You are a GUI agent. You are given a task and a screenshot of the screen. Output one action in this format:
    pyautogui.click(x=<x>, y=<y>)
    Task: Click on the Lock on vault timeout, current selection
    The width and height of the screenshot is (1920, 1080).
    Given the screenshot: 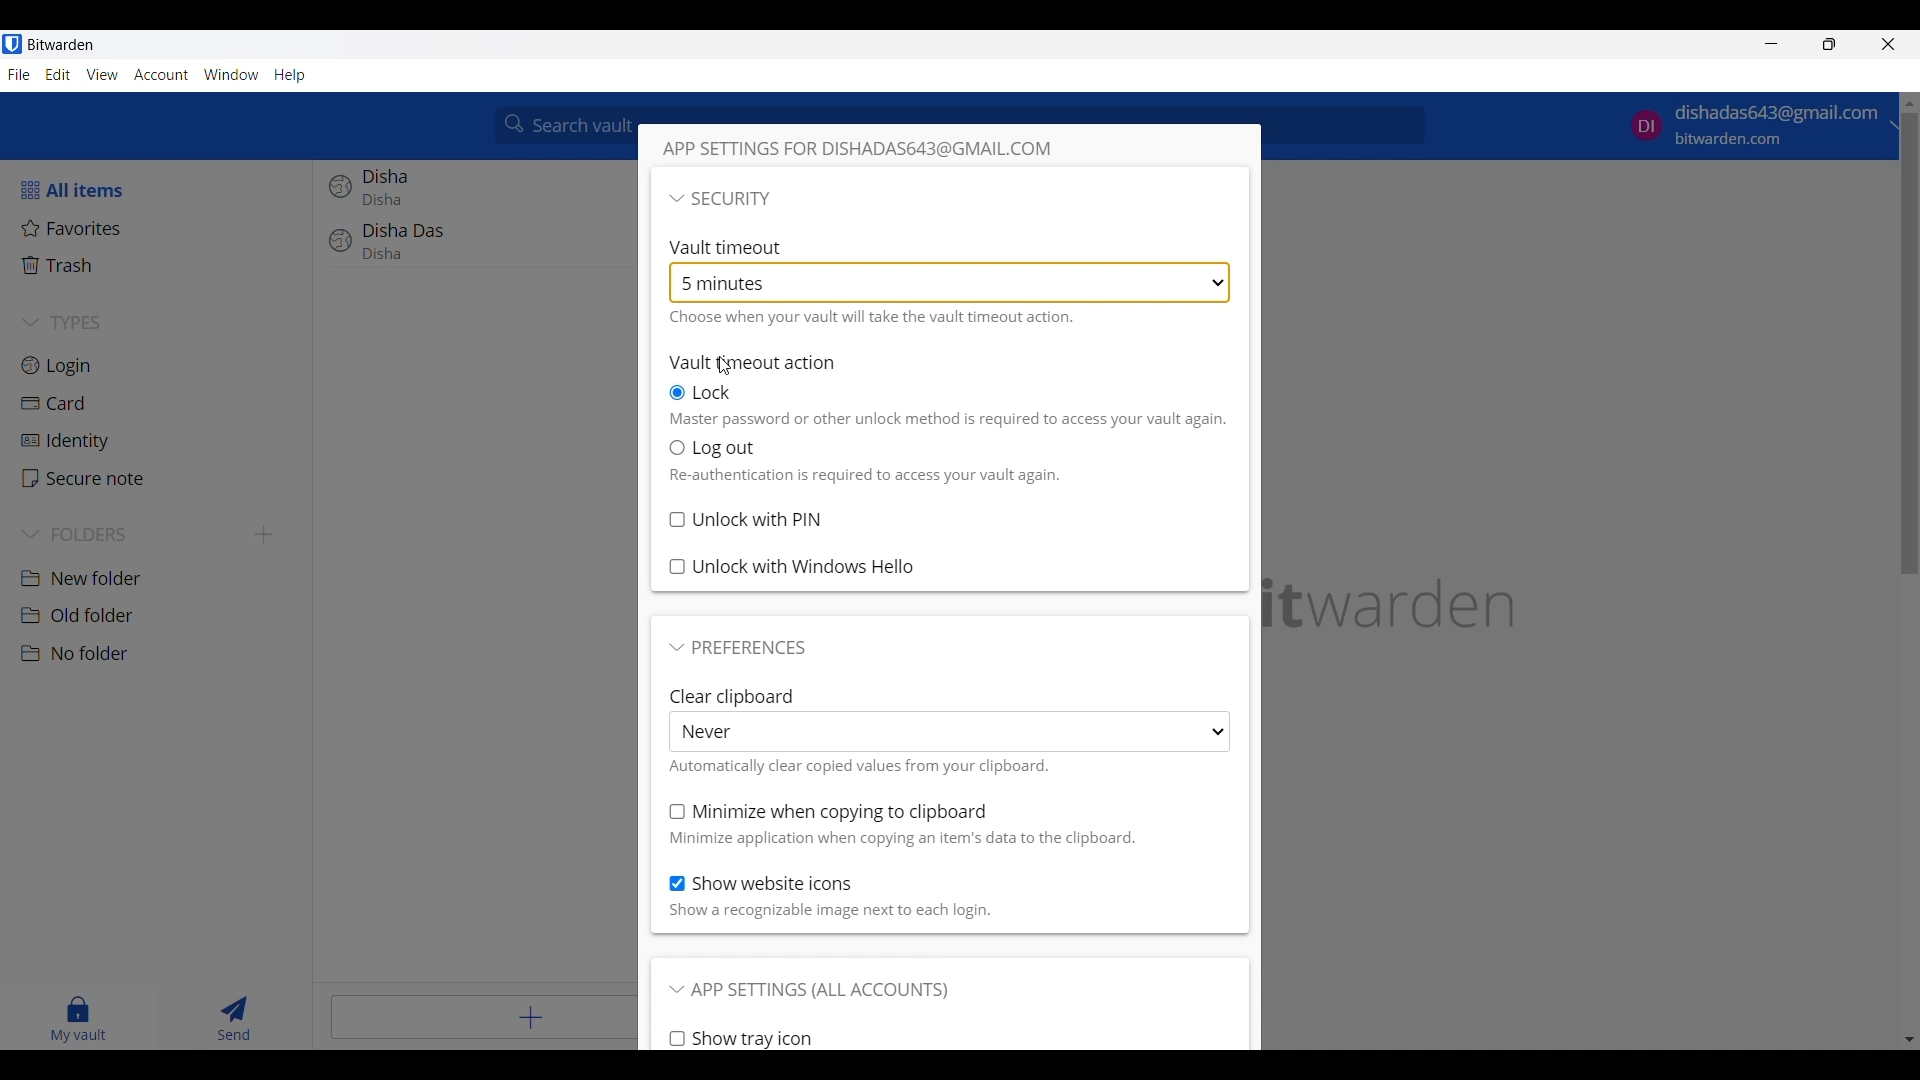 What is the action you would take?
    pyautogui.click(x=704, y=393)
    